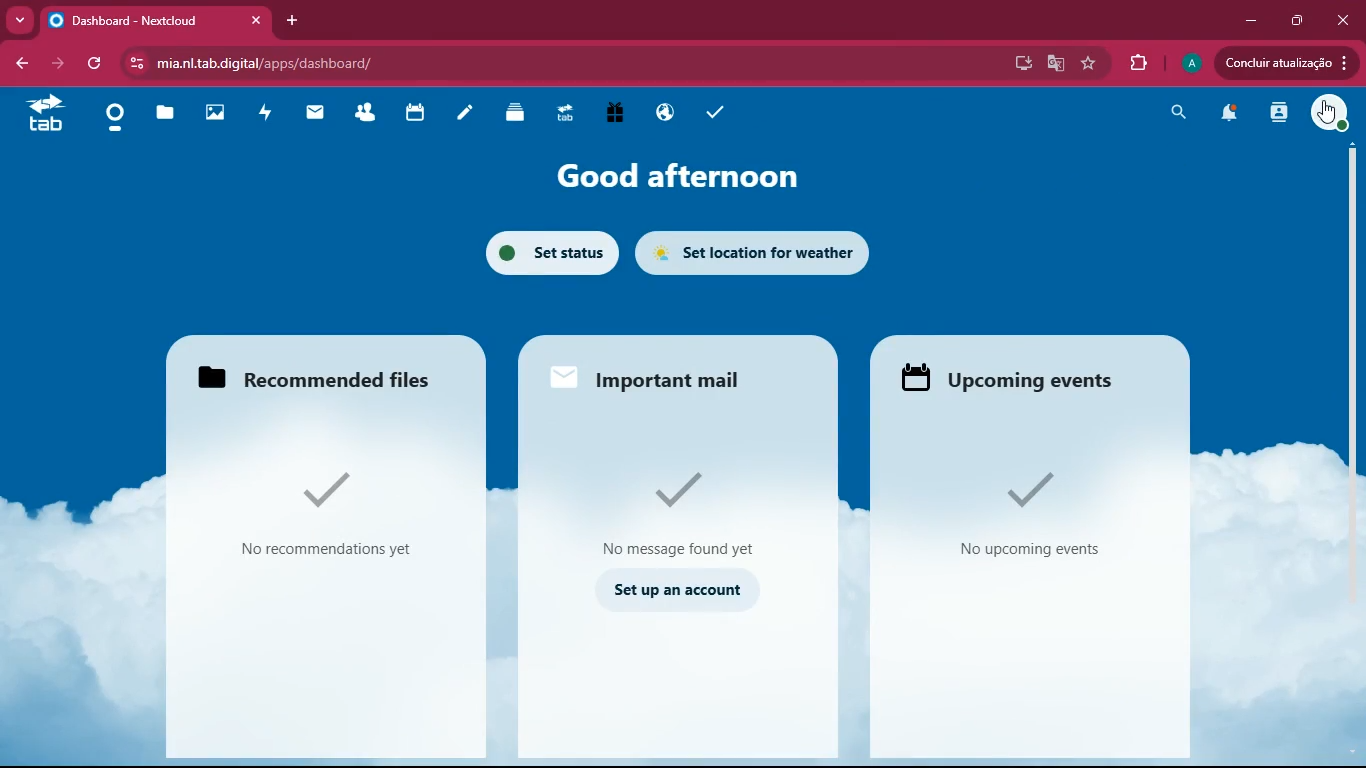 The image size is (1366, 768). Describe the element at coordinates (1189, 63) in the screenshot. I see `profile` at that location.